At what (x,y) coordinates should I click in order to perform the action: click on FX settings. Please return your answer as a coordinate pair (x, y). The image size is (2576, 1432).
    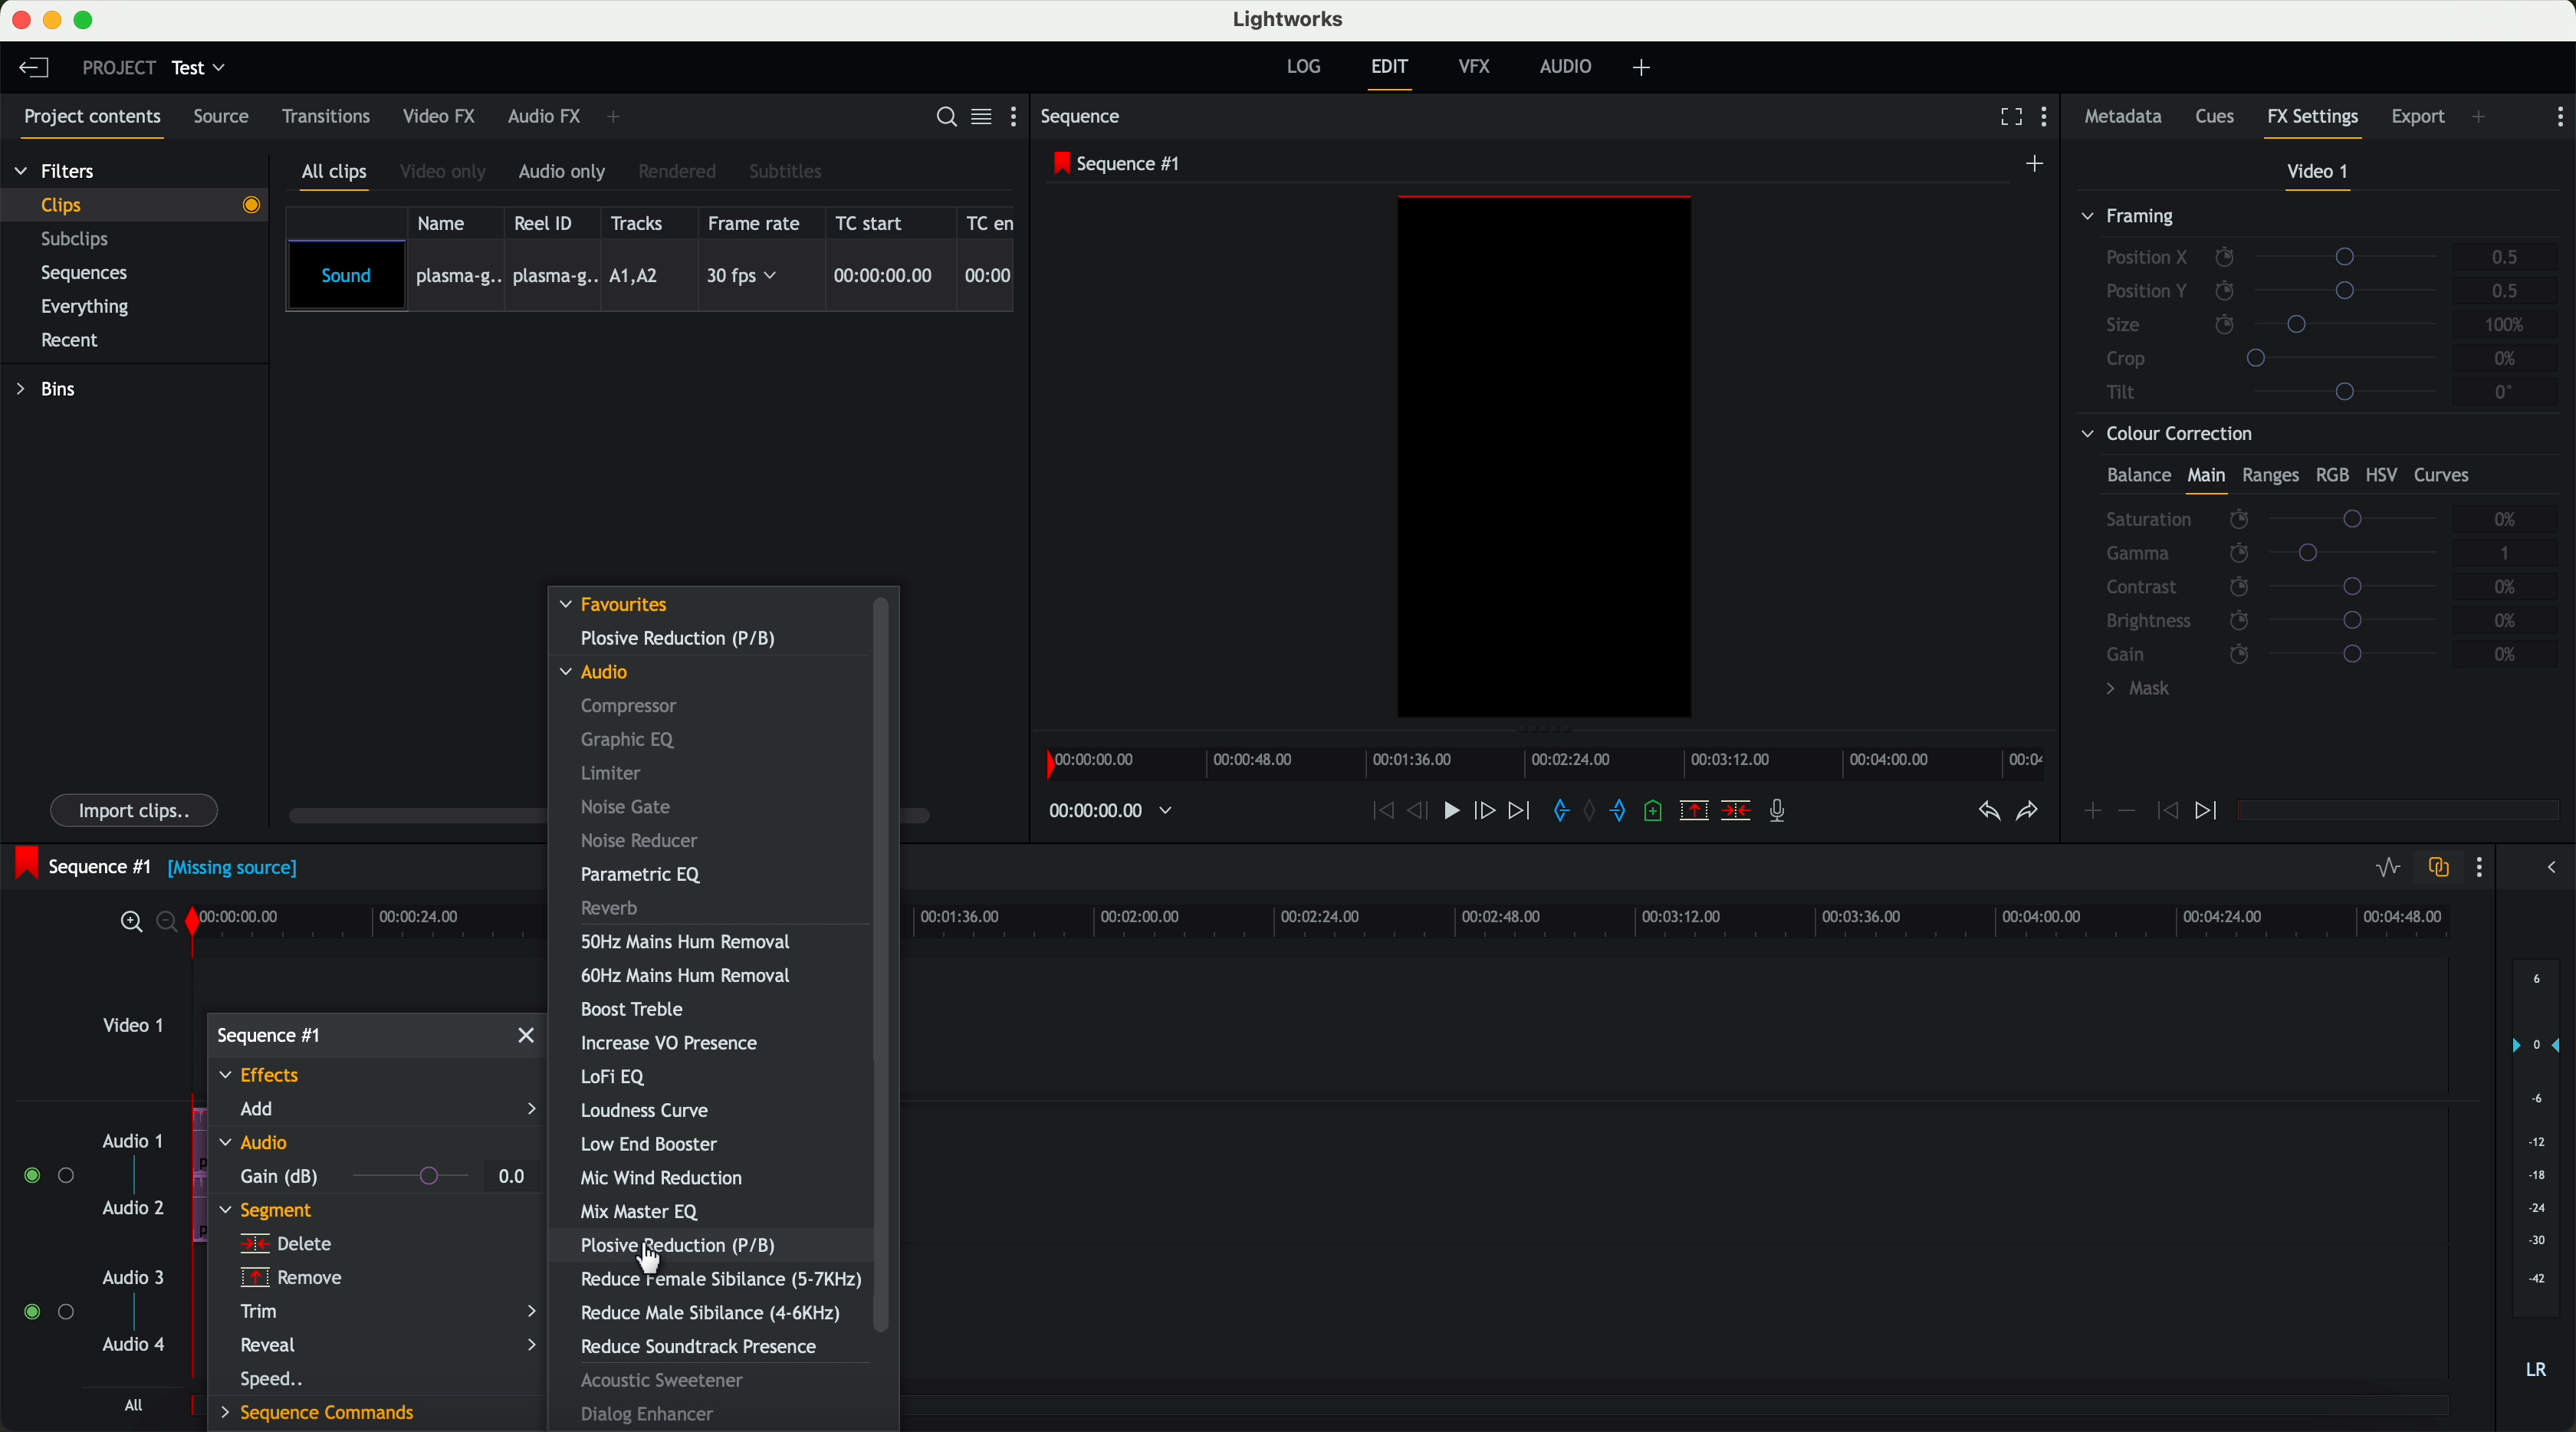
    Looking at the image, I should click on (2314, 120).